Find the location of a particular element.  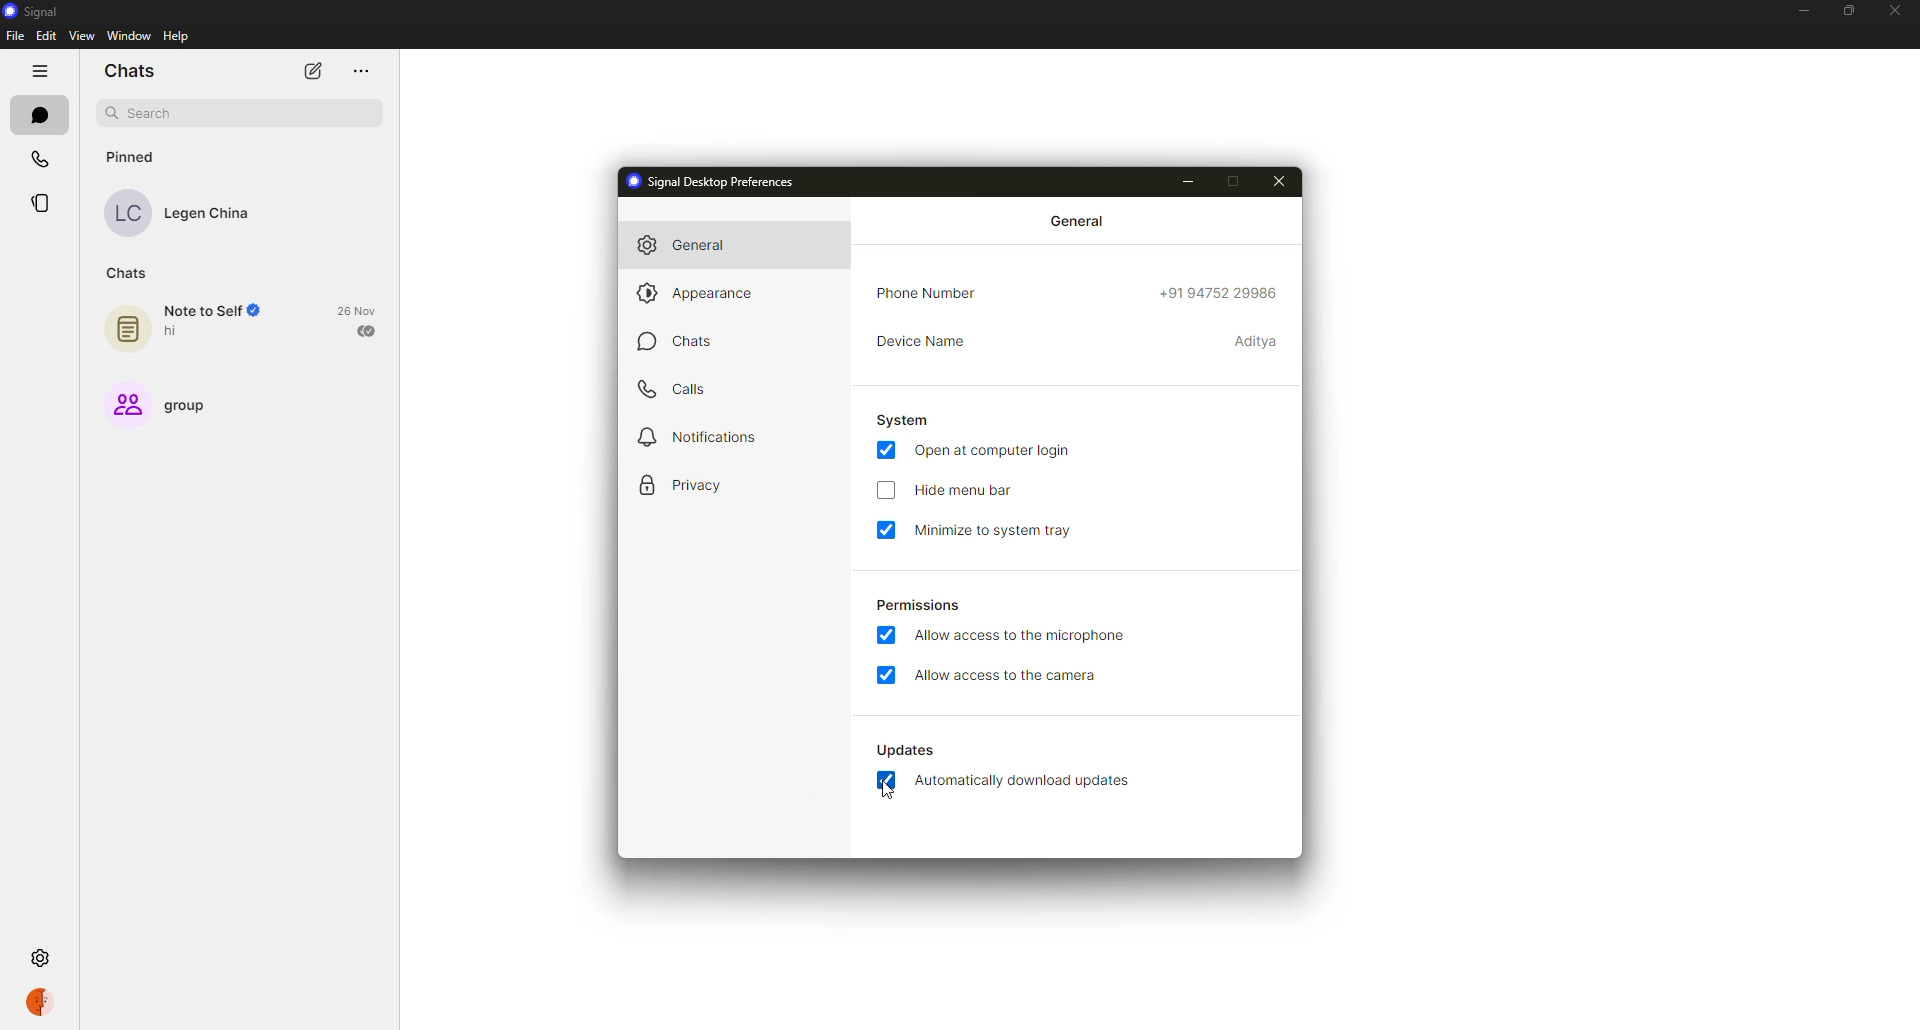

permissions is located at coordinates (916, 607).